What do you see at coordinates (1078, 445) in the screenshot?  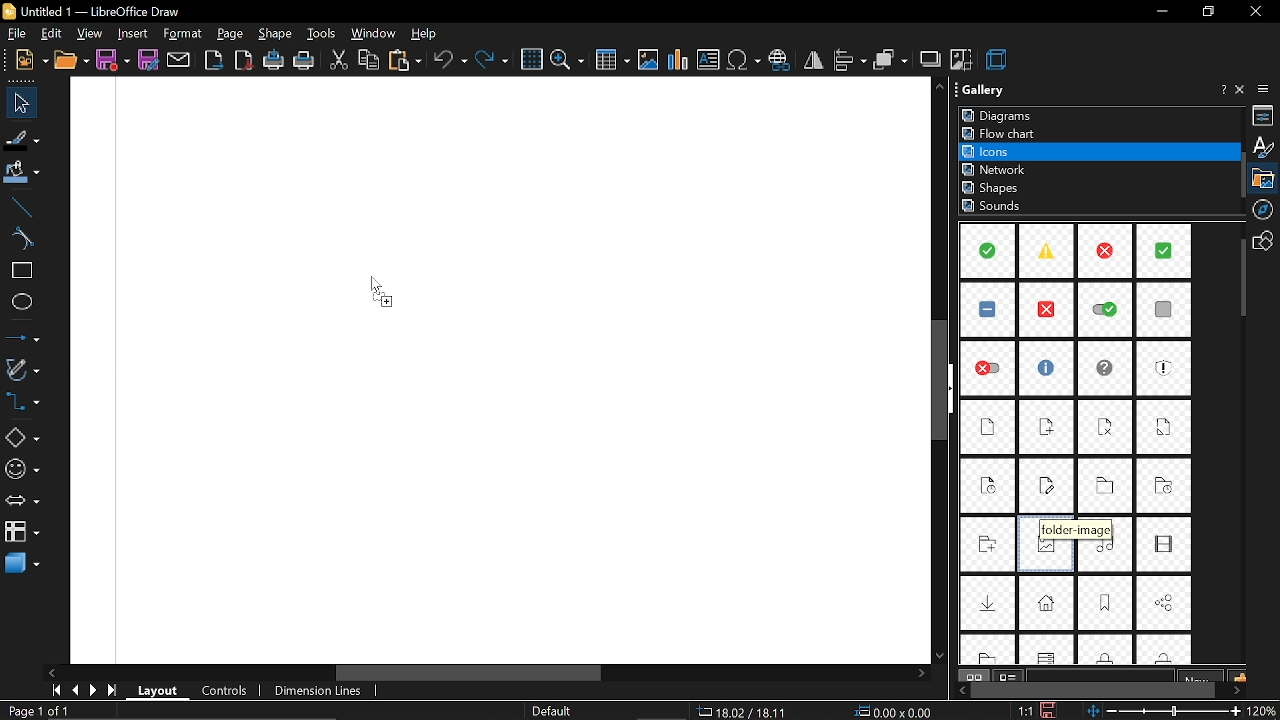 I see `Items in icons` at bounding box center [1078, 445].